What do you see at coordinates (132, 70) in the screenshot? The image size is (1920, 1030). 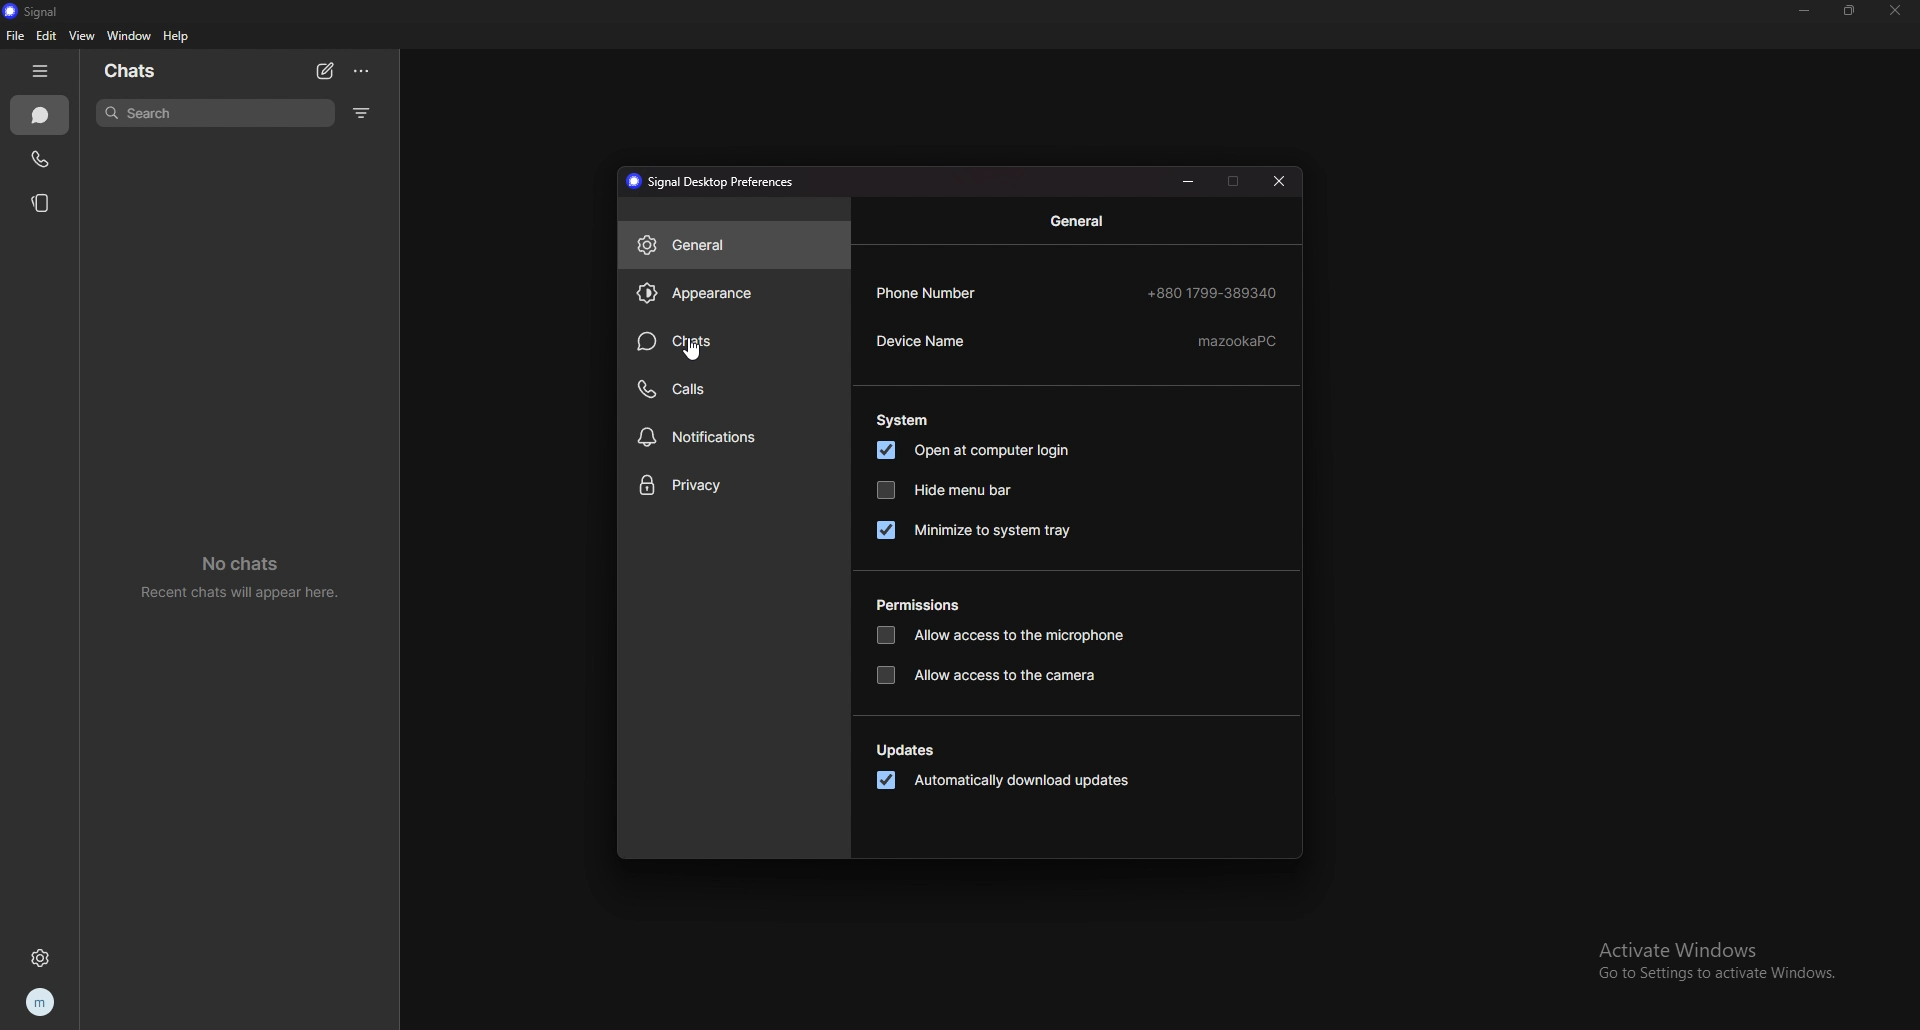 I see `chats` at bounding box center [132, 70].